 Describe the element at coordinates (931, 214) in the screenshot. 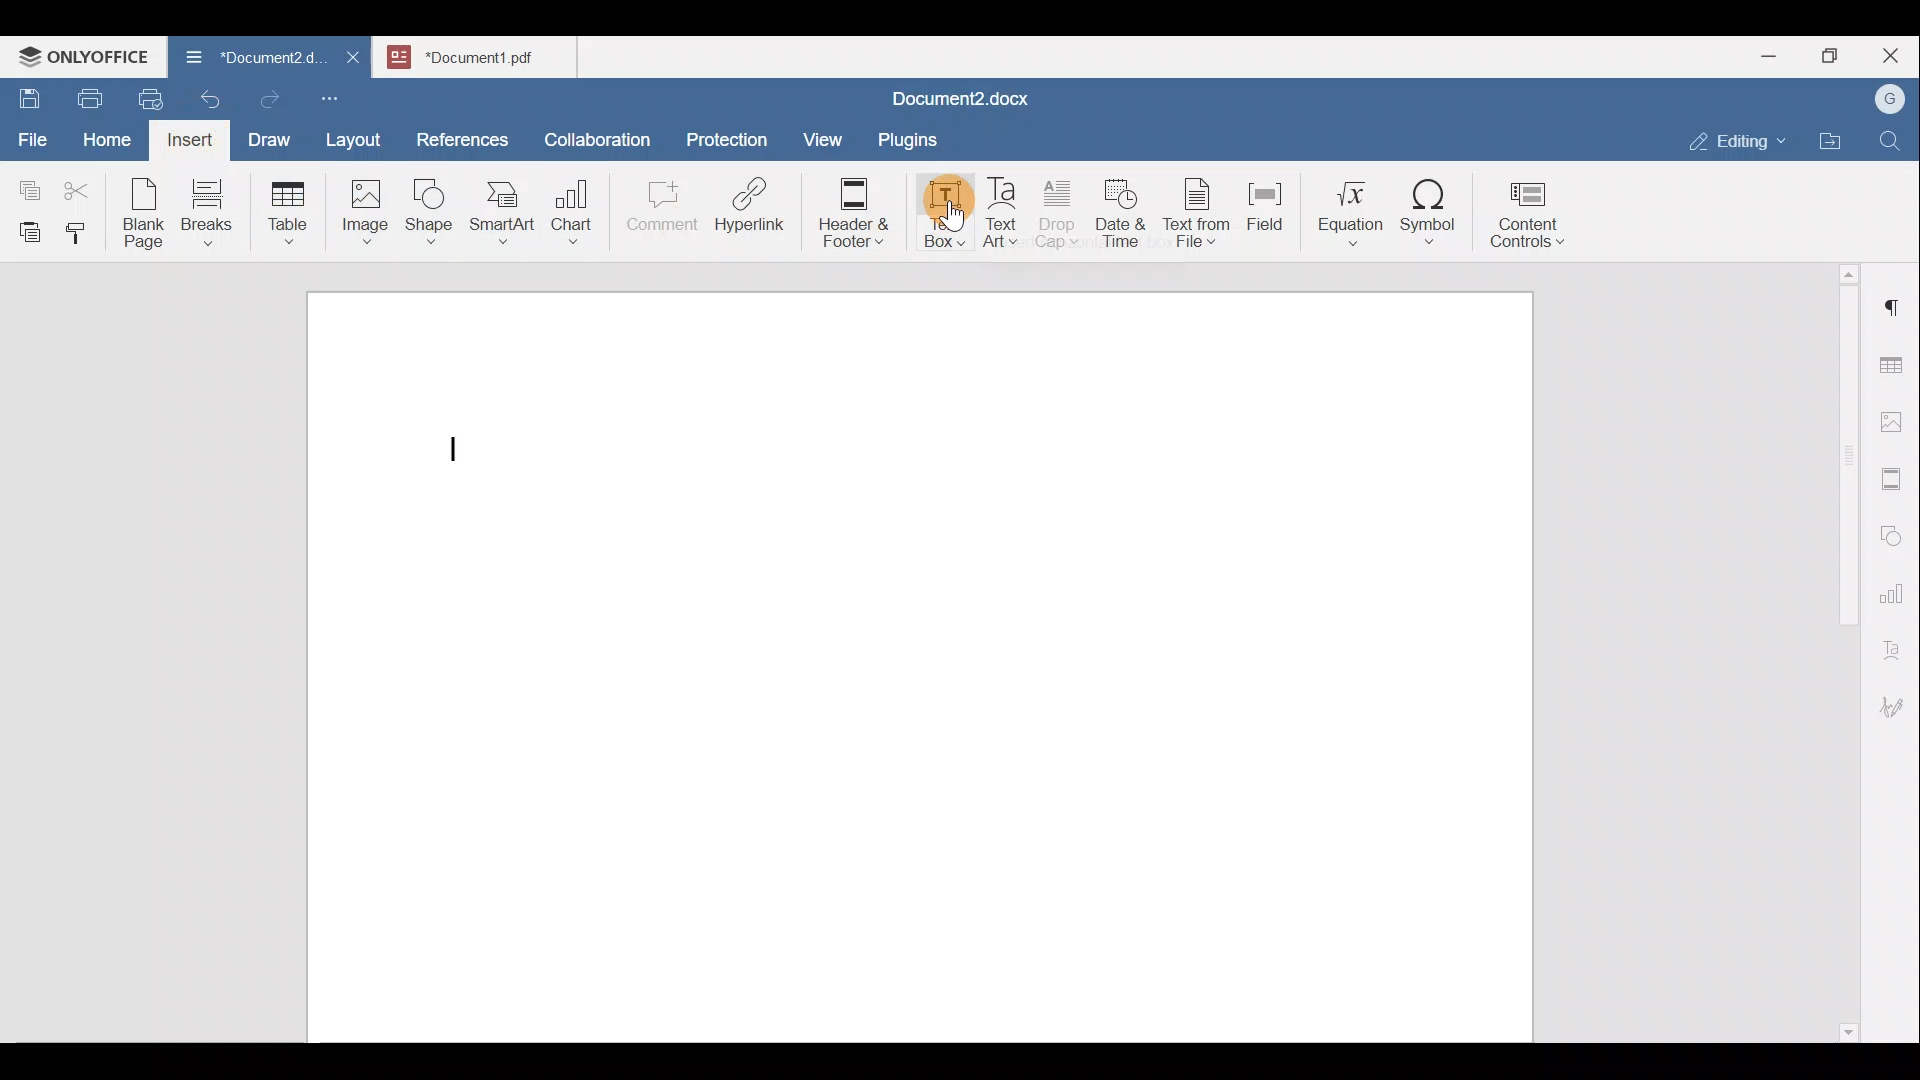

I see `Text box` at that location.